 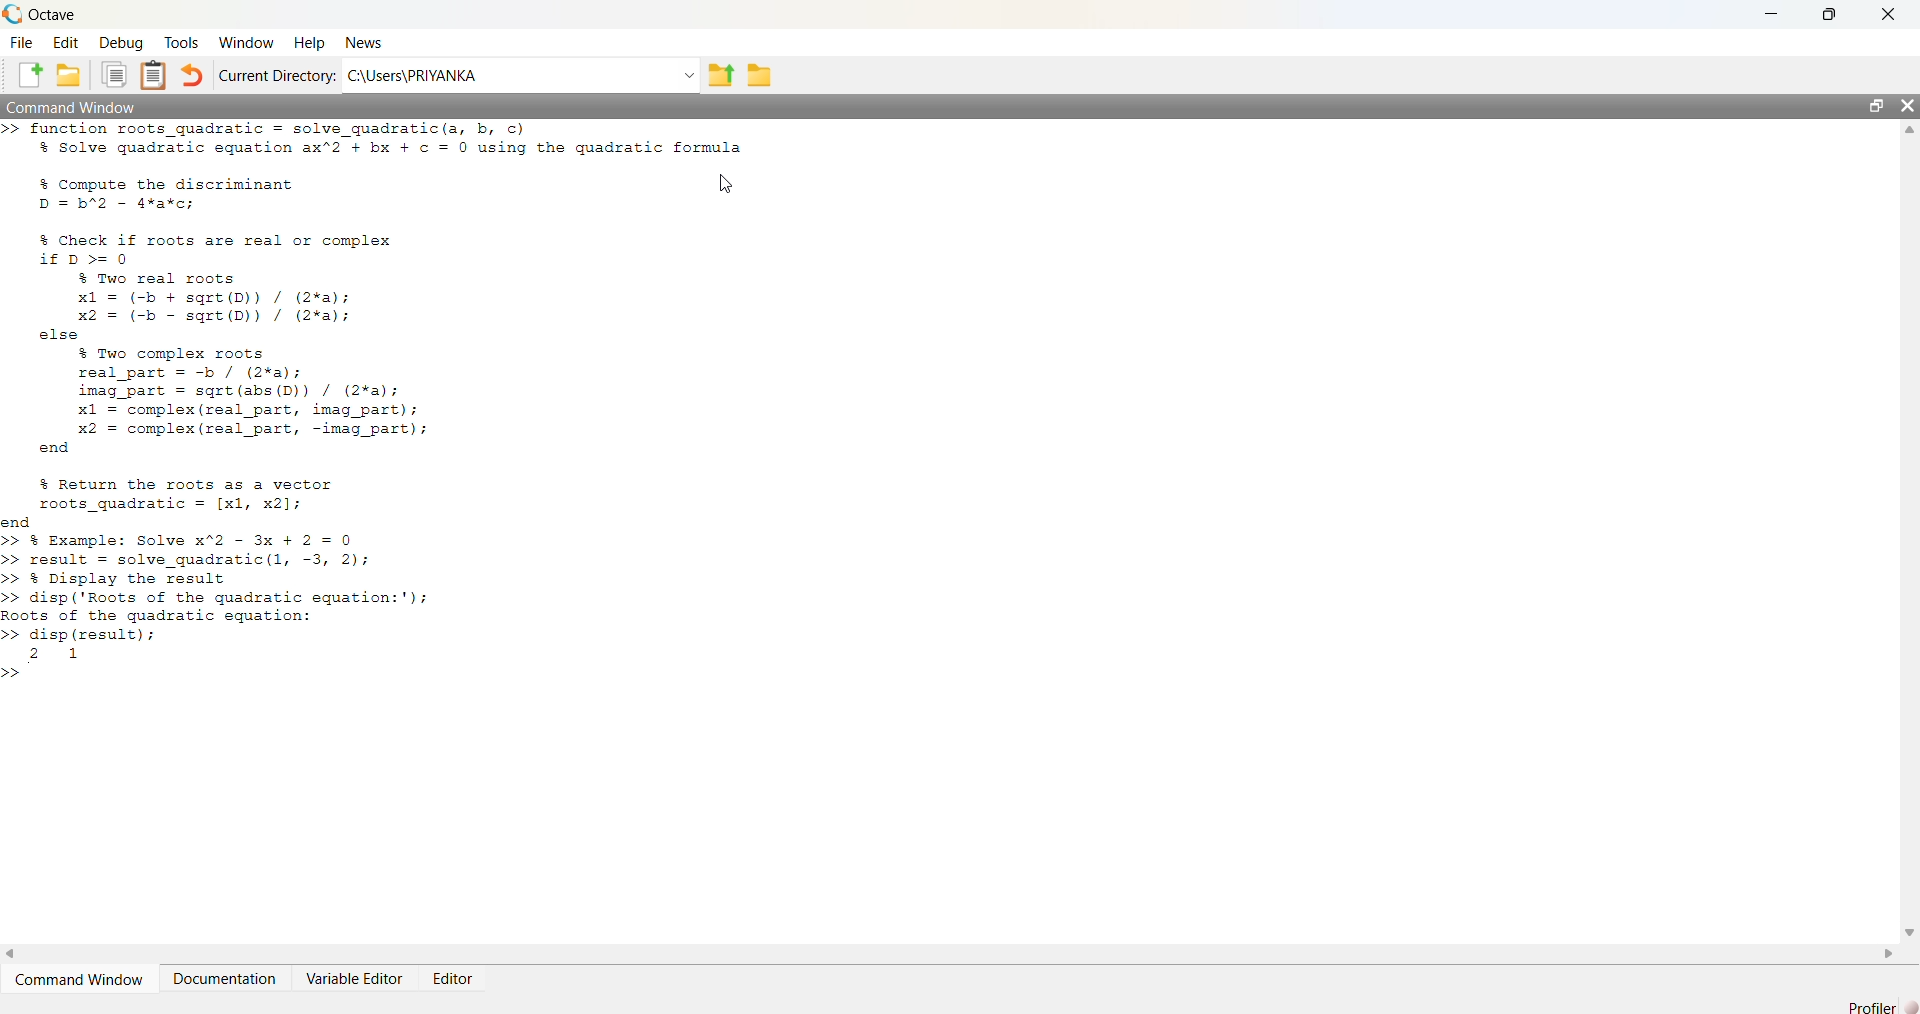 I want to click on Debug, so click(x=119, y=41).